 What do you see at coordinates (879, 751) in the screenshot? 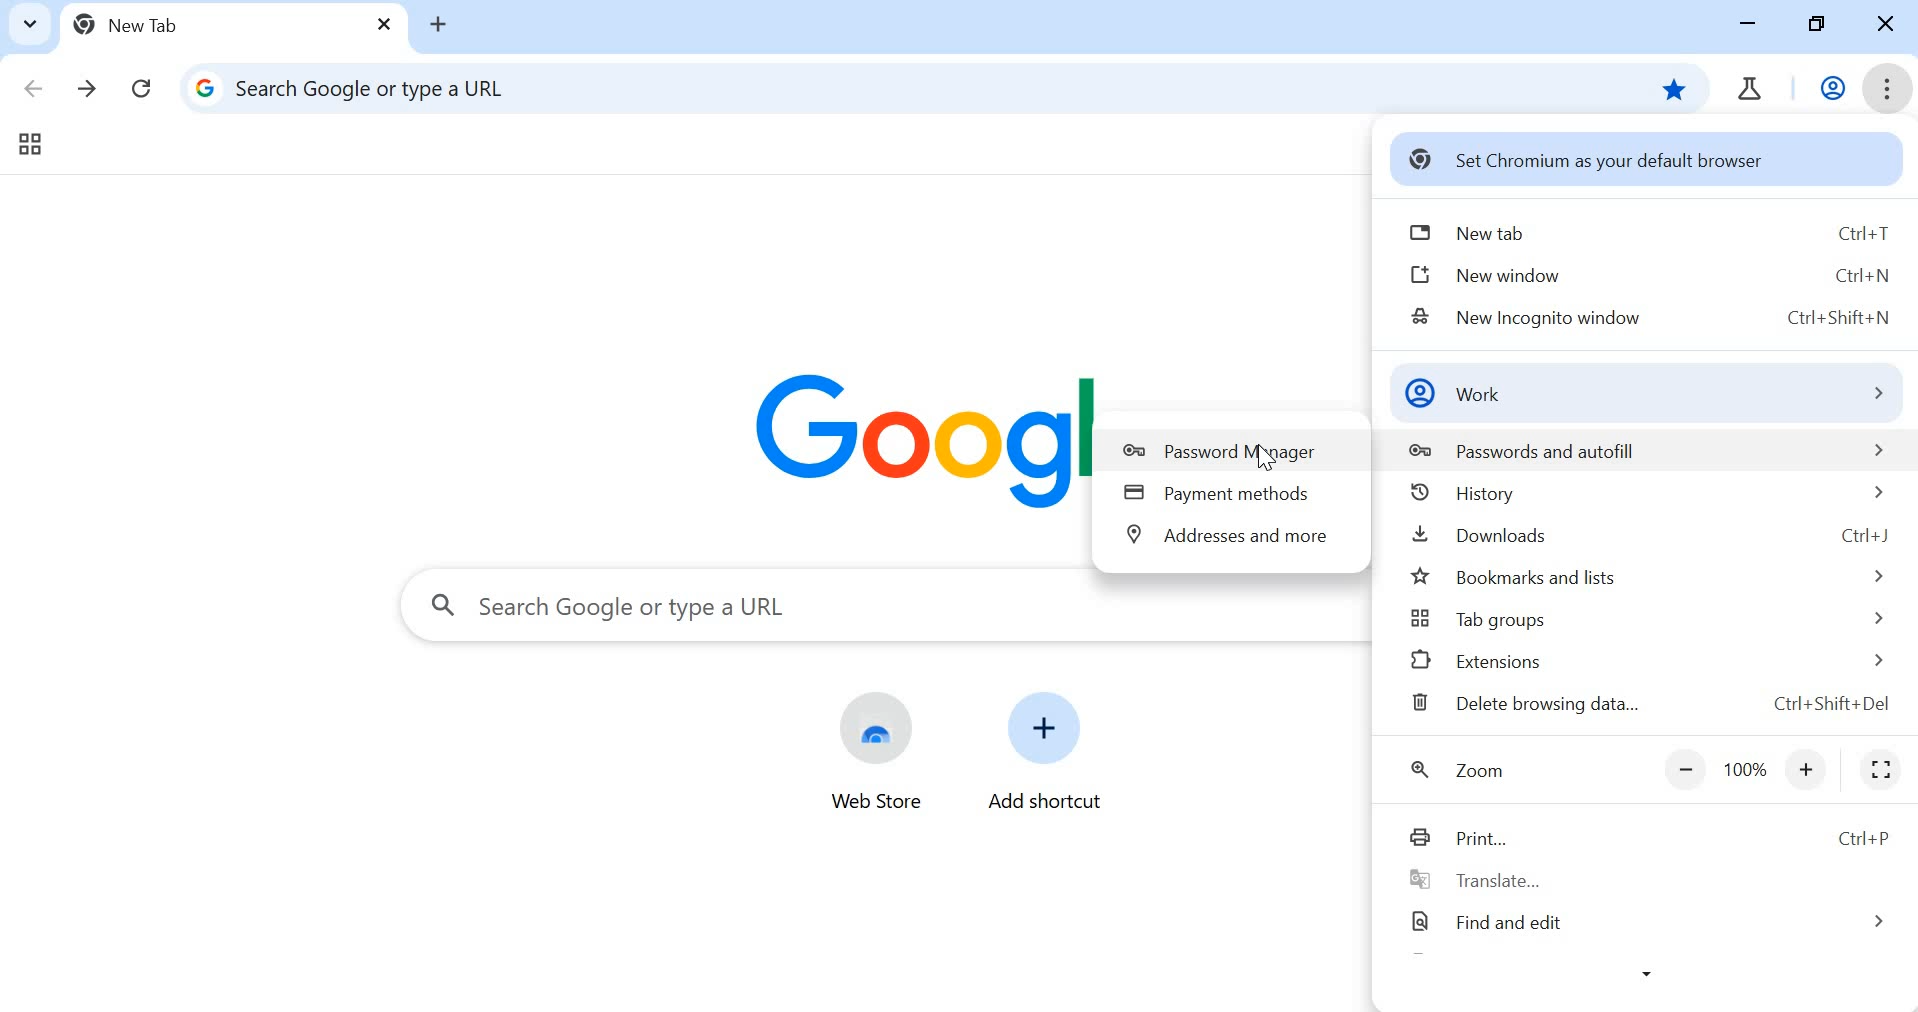
I see `web store` at bounding box center [879, 751].